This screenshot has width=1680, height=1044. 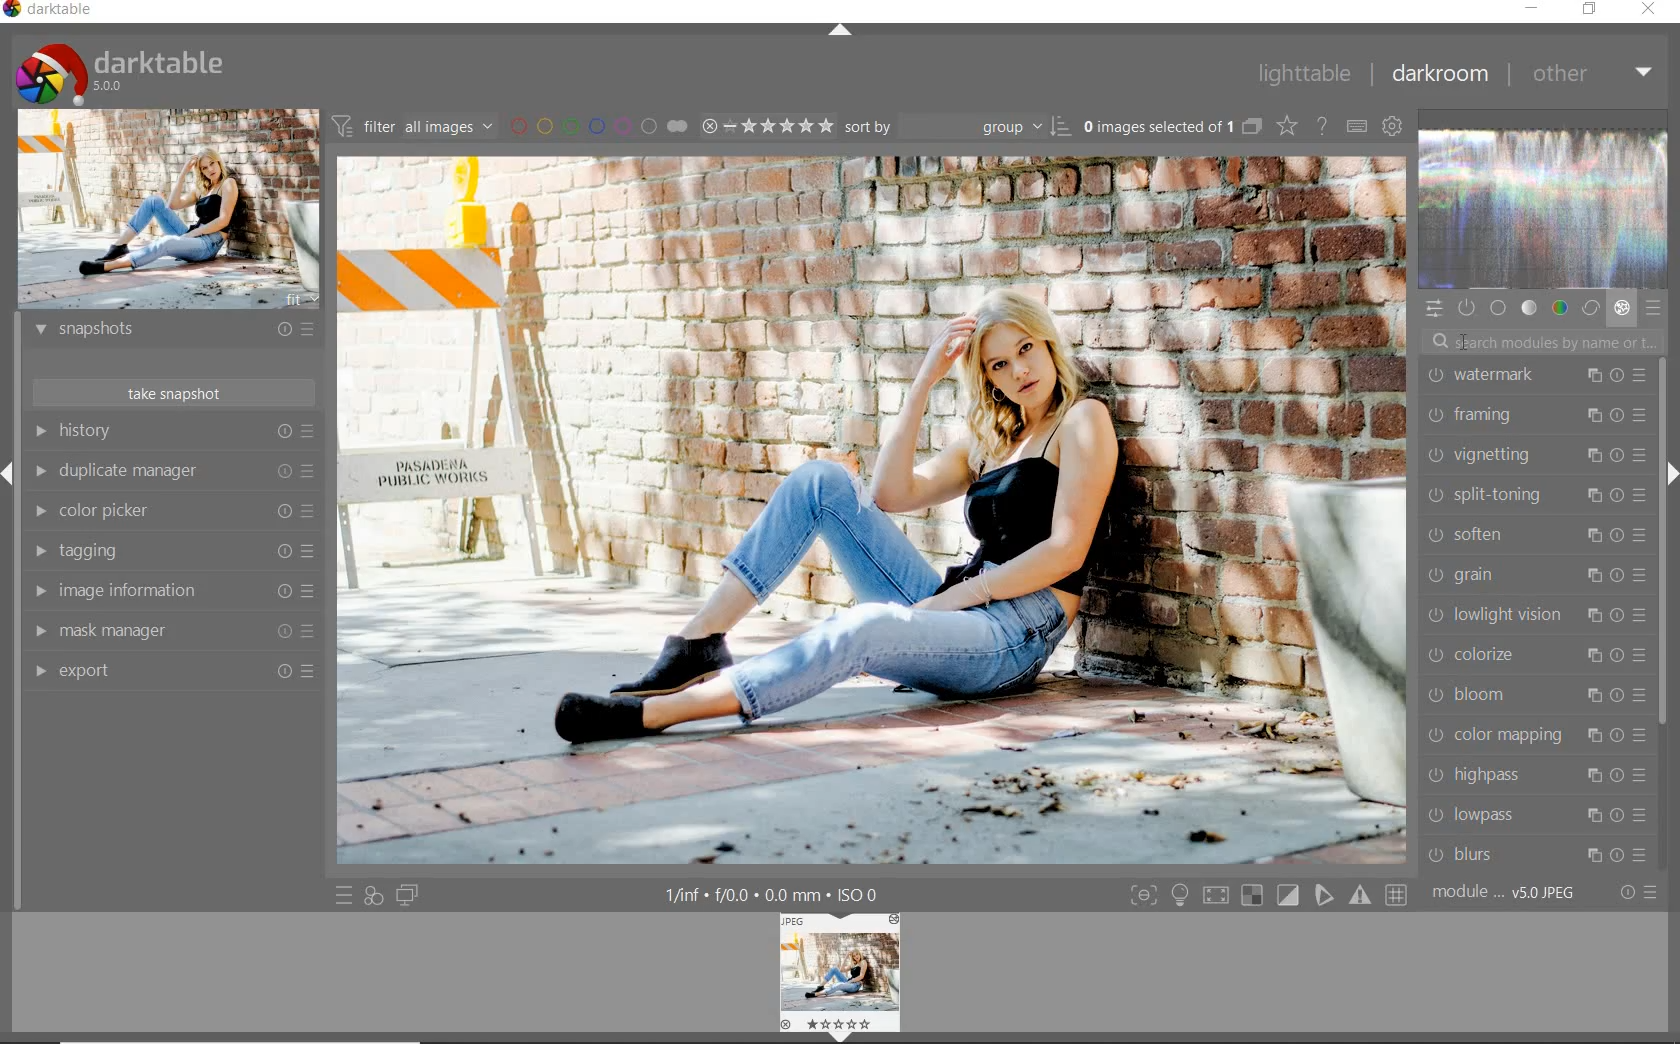 What do you see at coordinates (1547, 340) in the screenshot?
I see `search modules by name` at bounding box center [1547, 340].